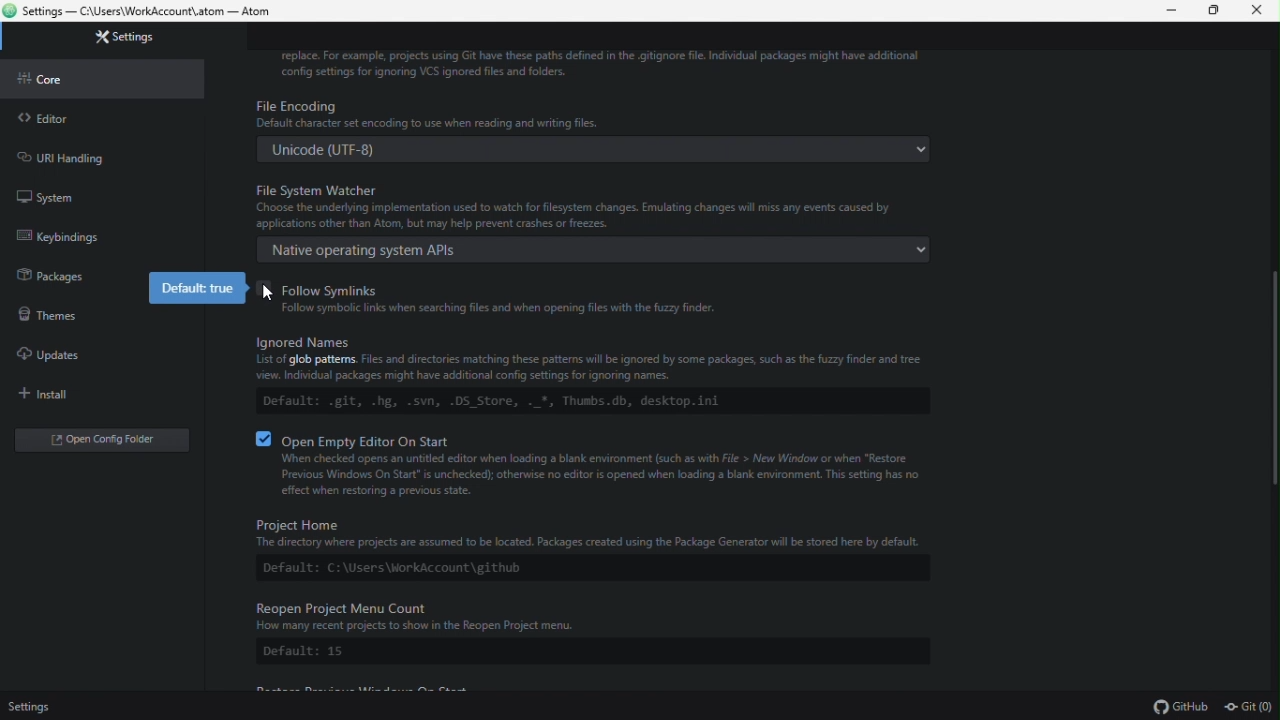 This screenshot has height=720, width=1280. What do you see at coordinates (597, 249) in the screenshot?
I see `Native operating system APIs v` at bounding box center [597, 249].